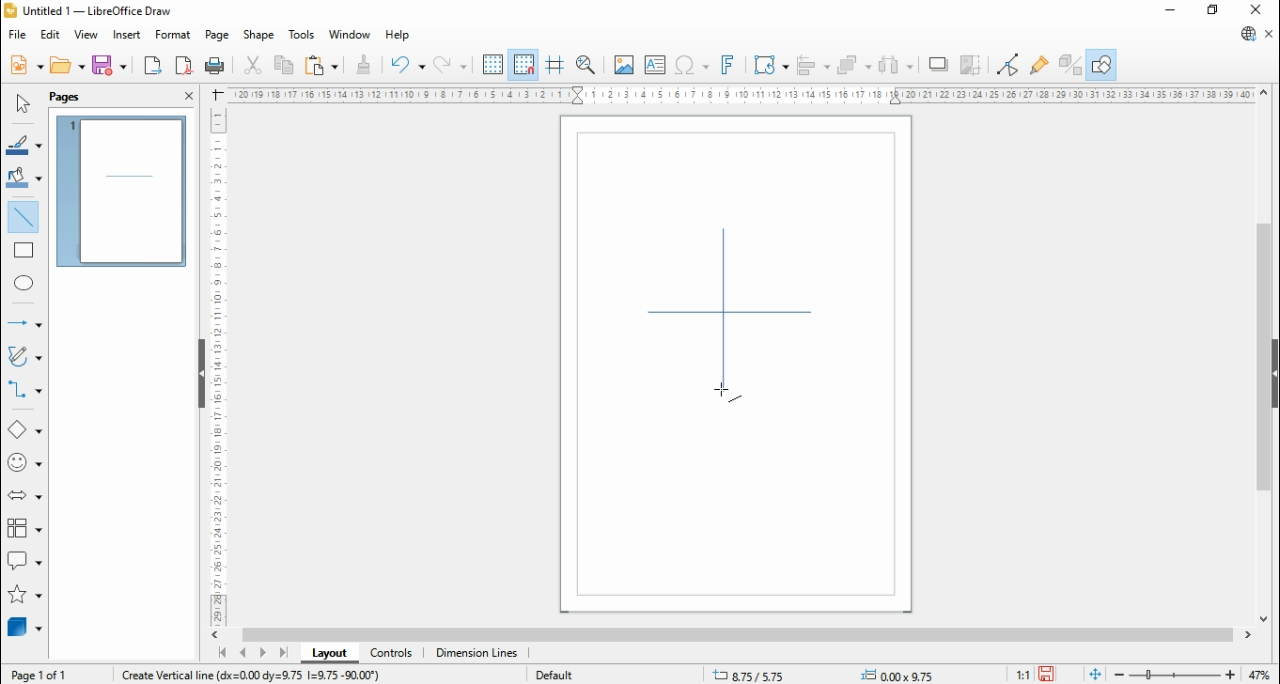  What do you see at coordinates (623, 64) in the screenshot?
I see `insert image` at bounding box center [623, 64].